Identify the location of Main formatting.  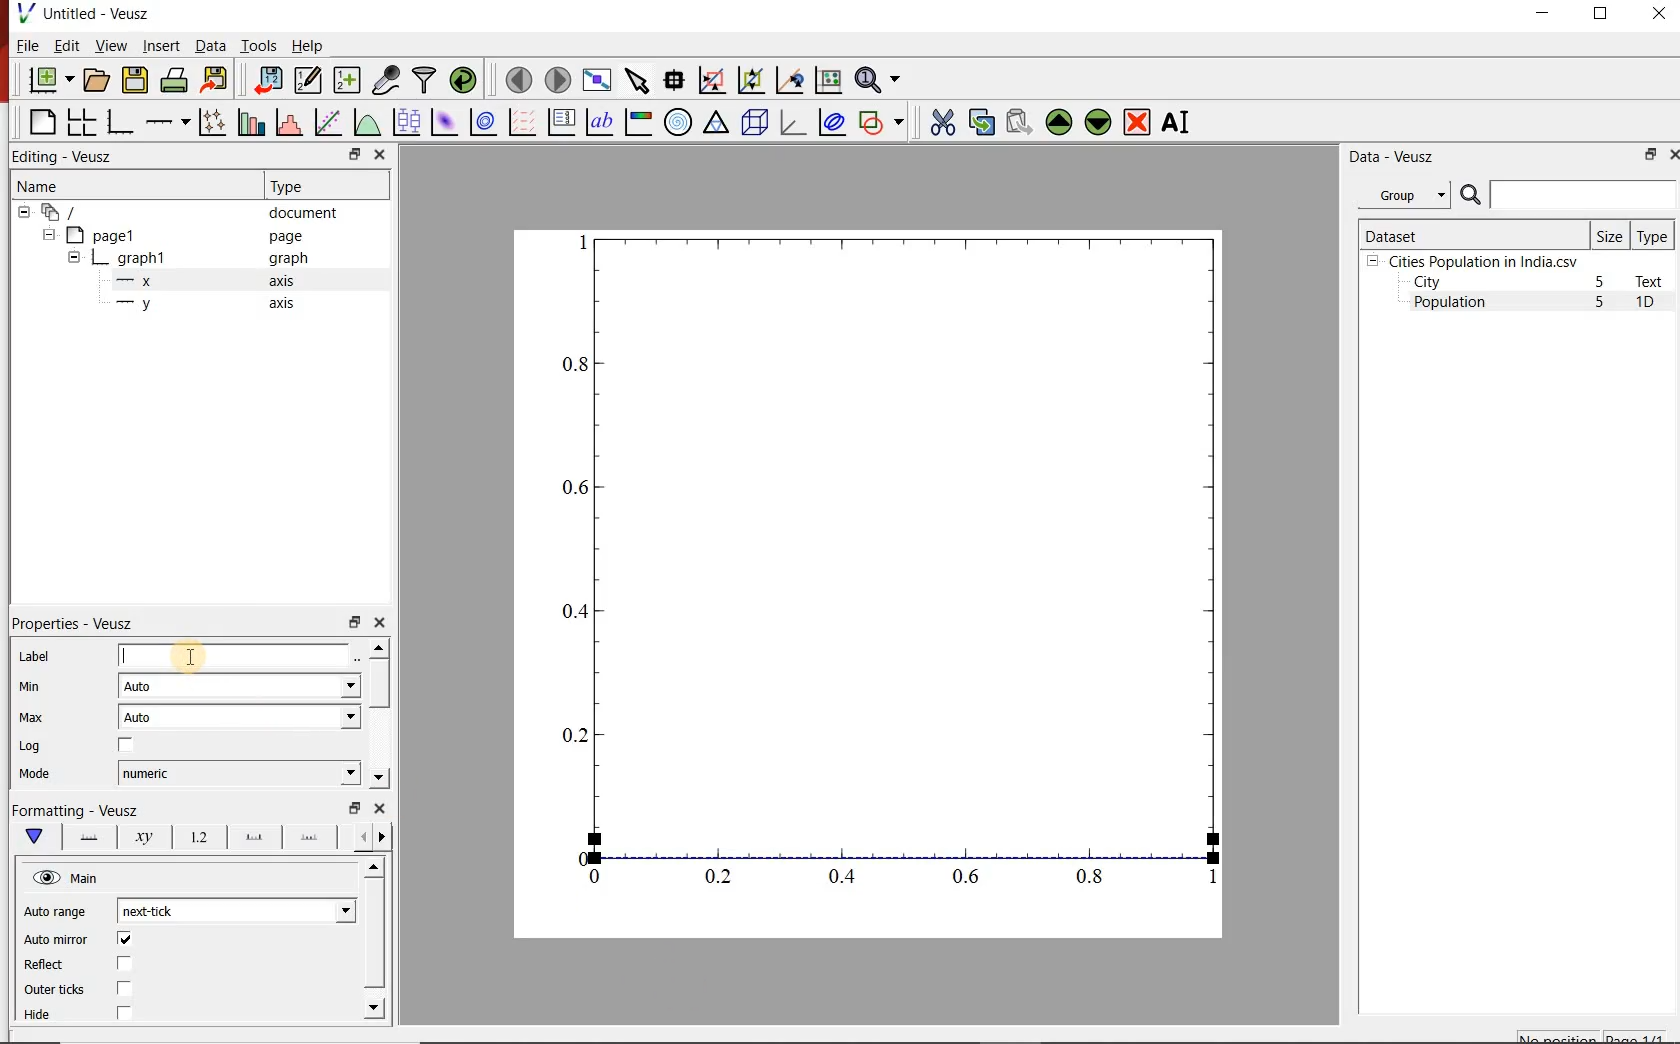
(38, 837).